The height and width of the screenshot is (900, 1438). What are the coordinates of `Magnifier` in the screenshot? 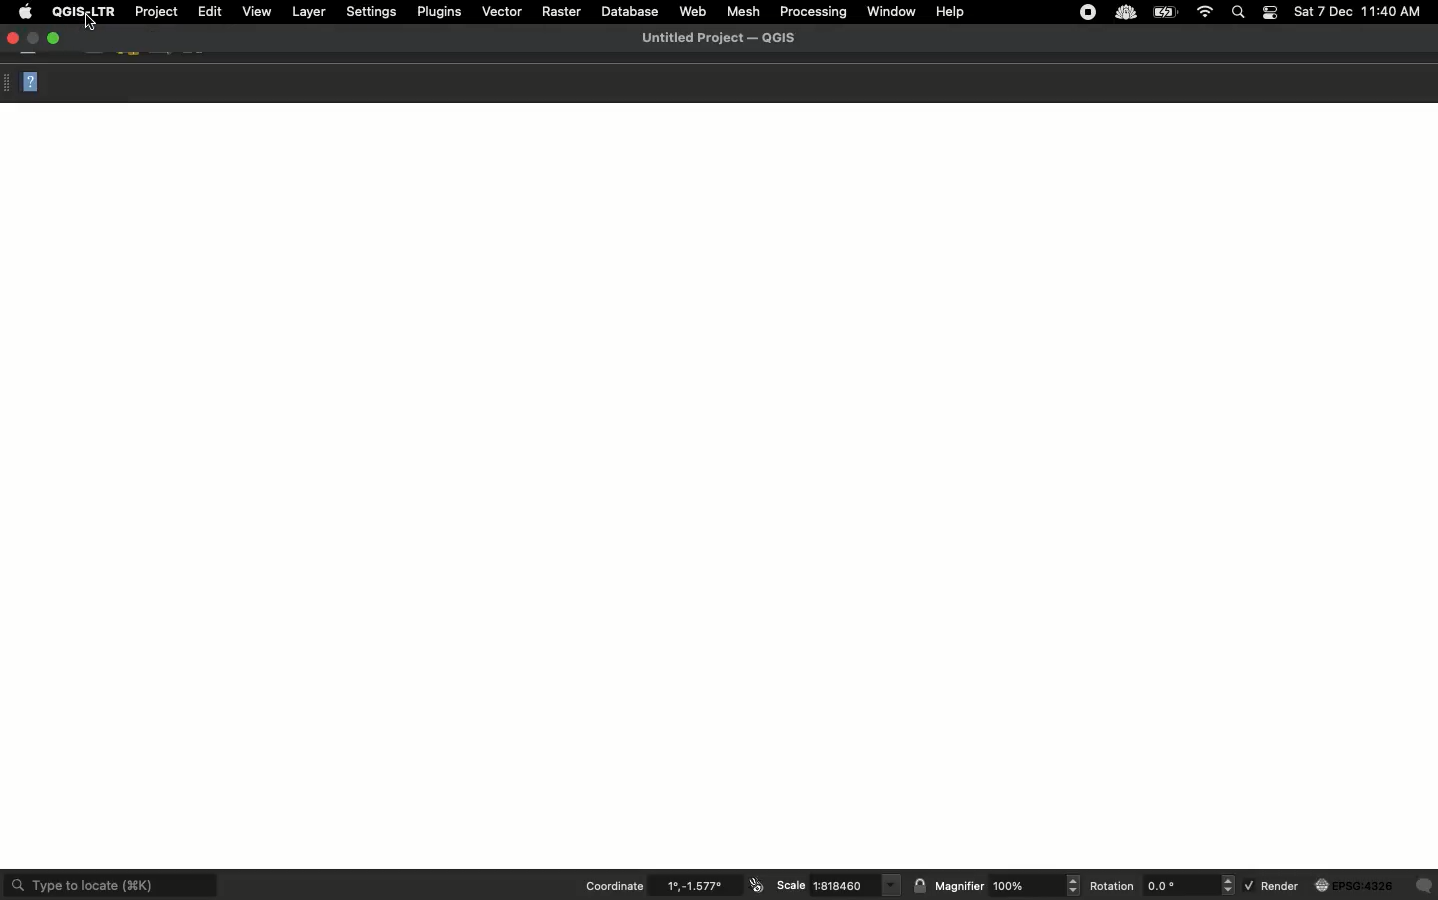 It's located at (1004, 885).